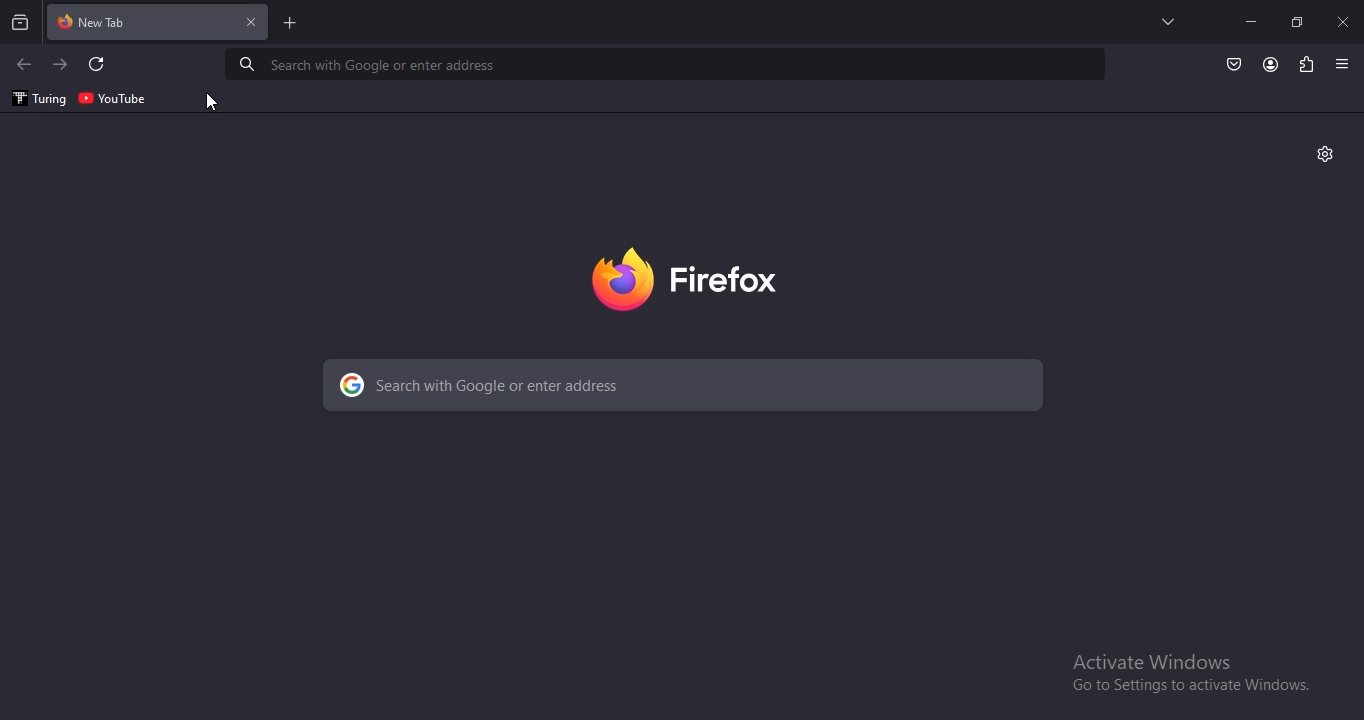 This screenshot has width=1364, height=720. Describe the element at coordinates (1299, 22) in the screenshot. I see `restore windows` at that location.